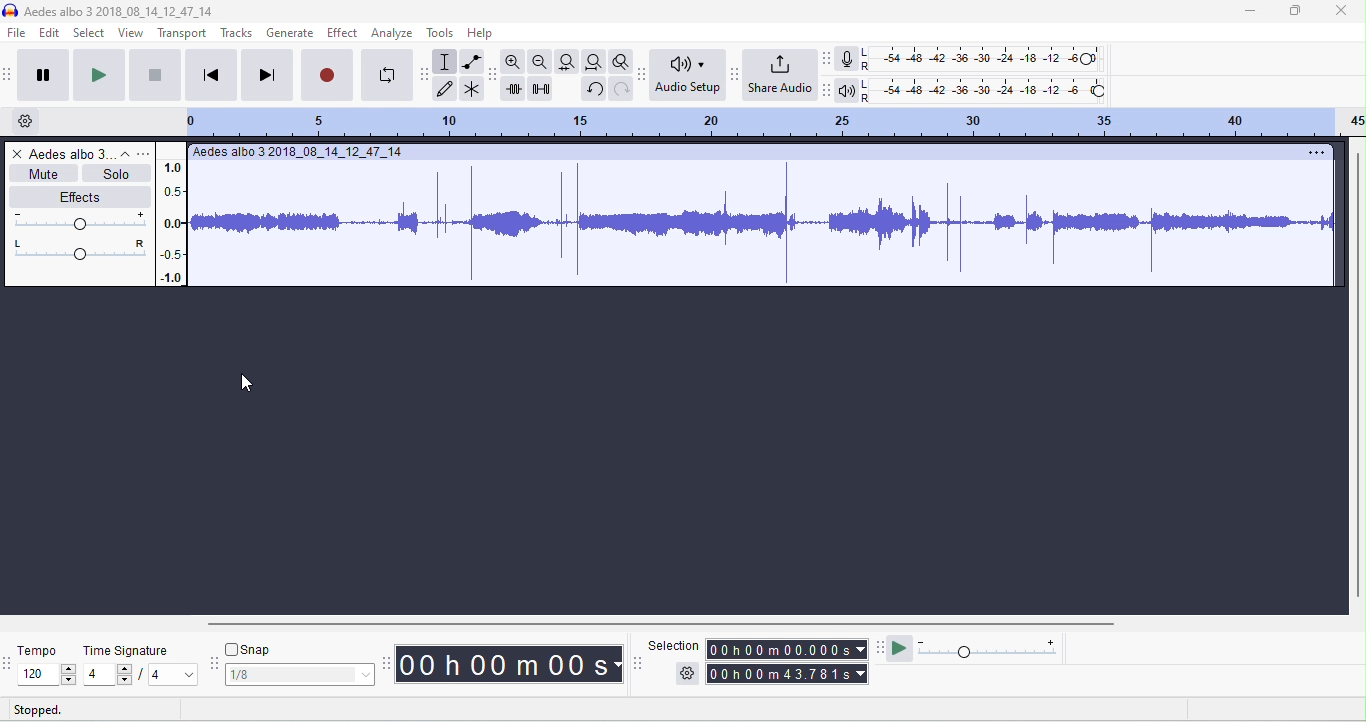 The width and height of the screenshot is (1366, 722). Describe the element at coordinates (38, 649) in the screenshot. I see `tempo` at that location.